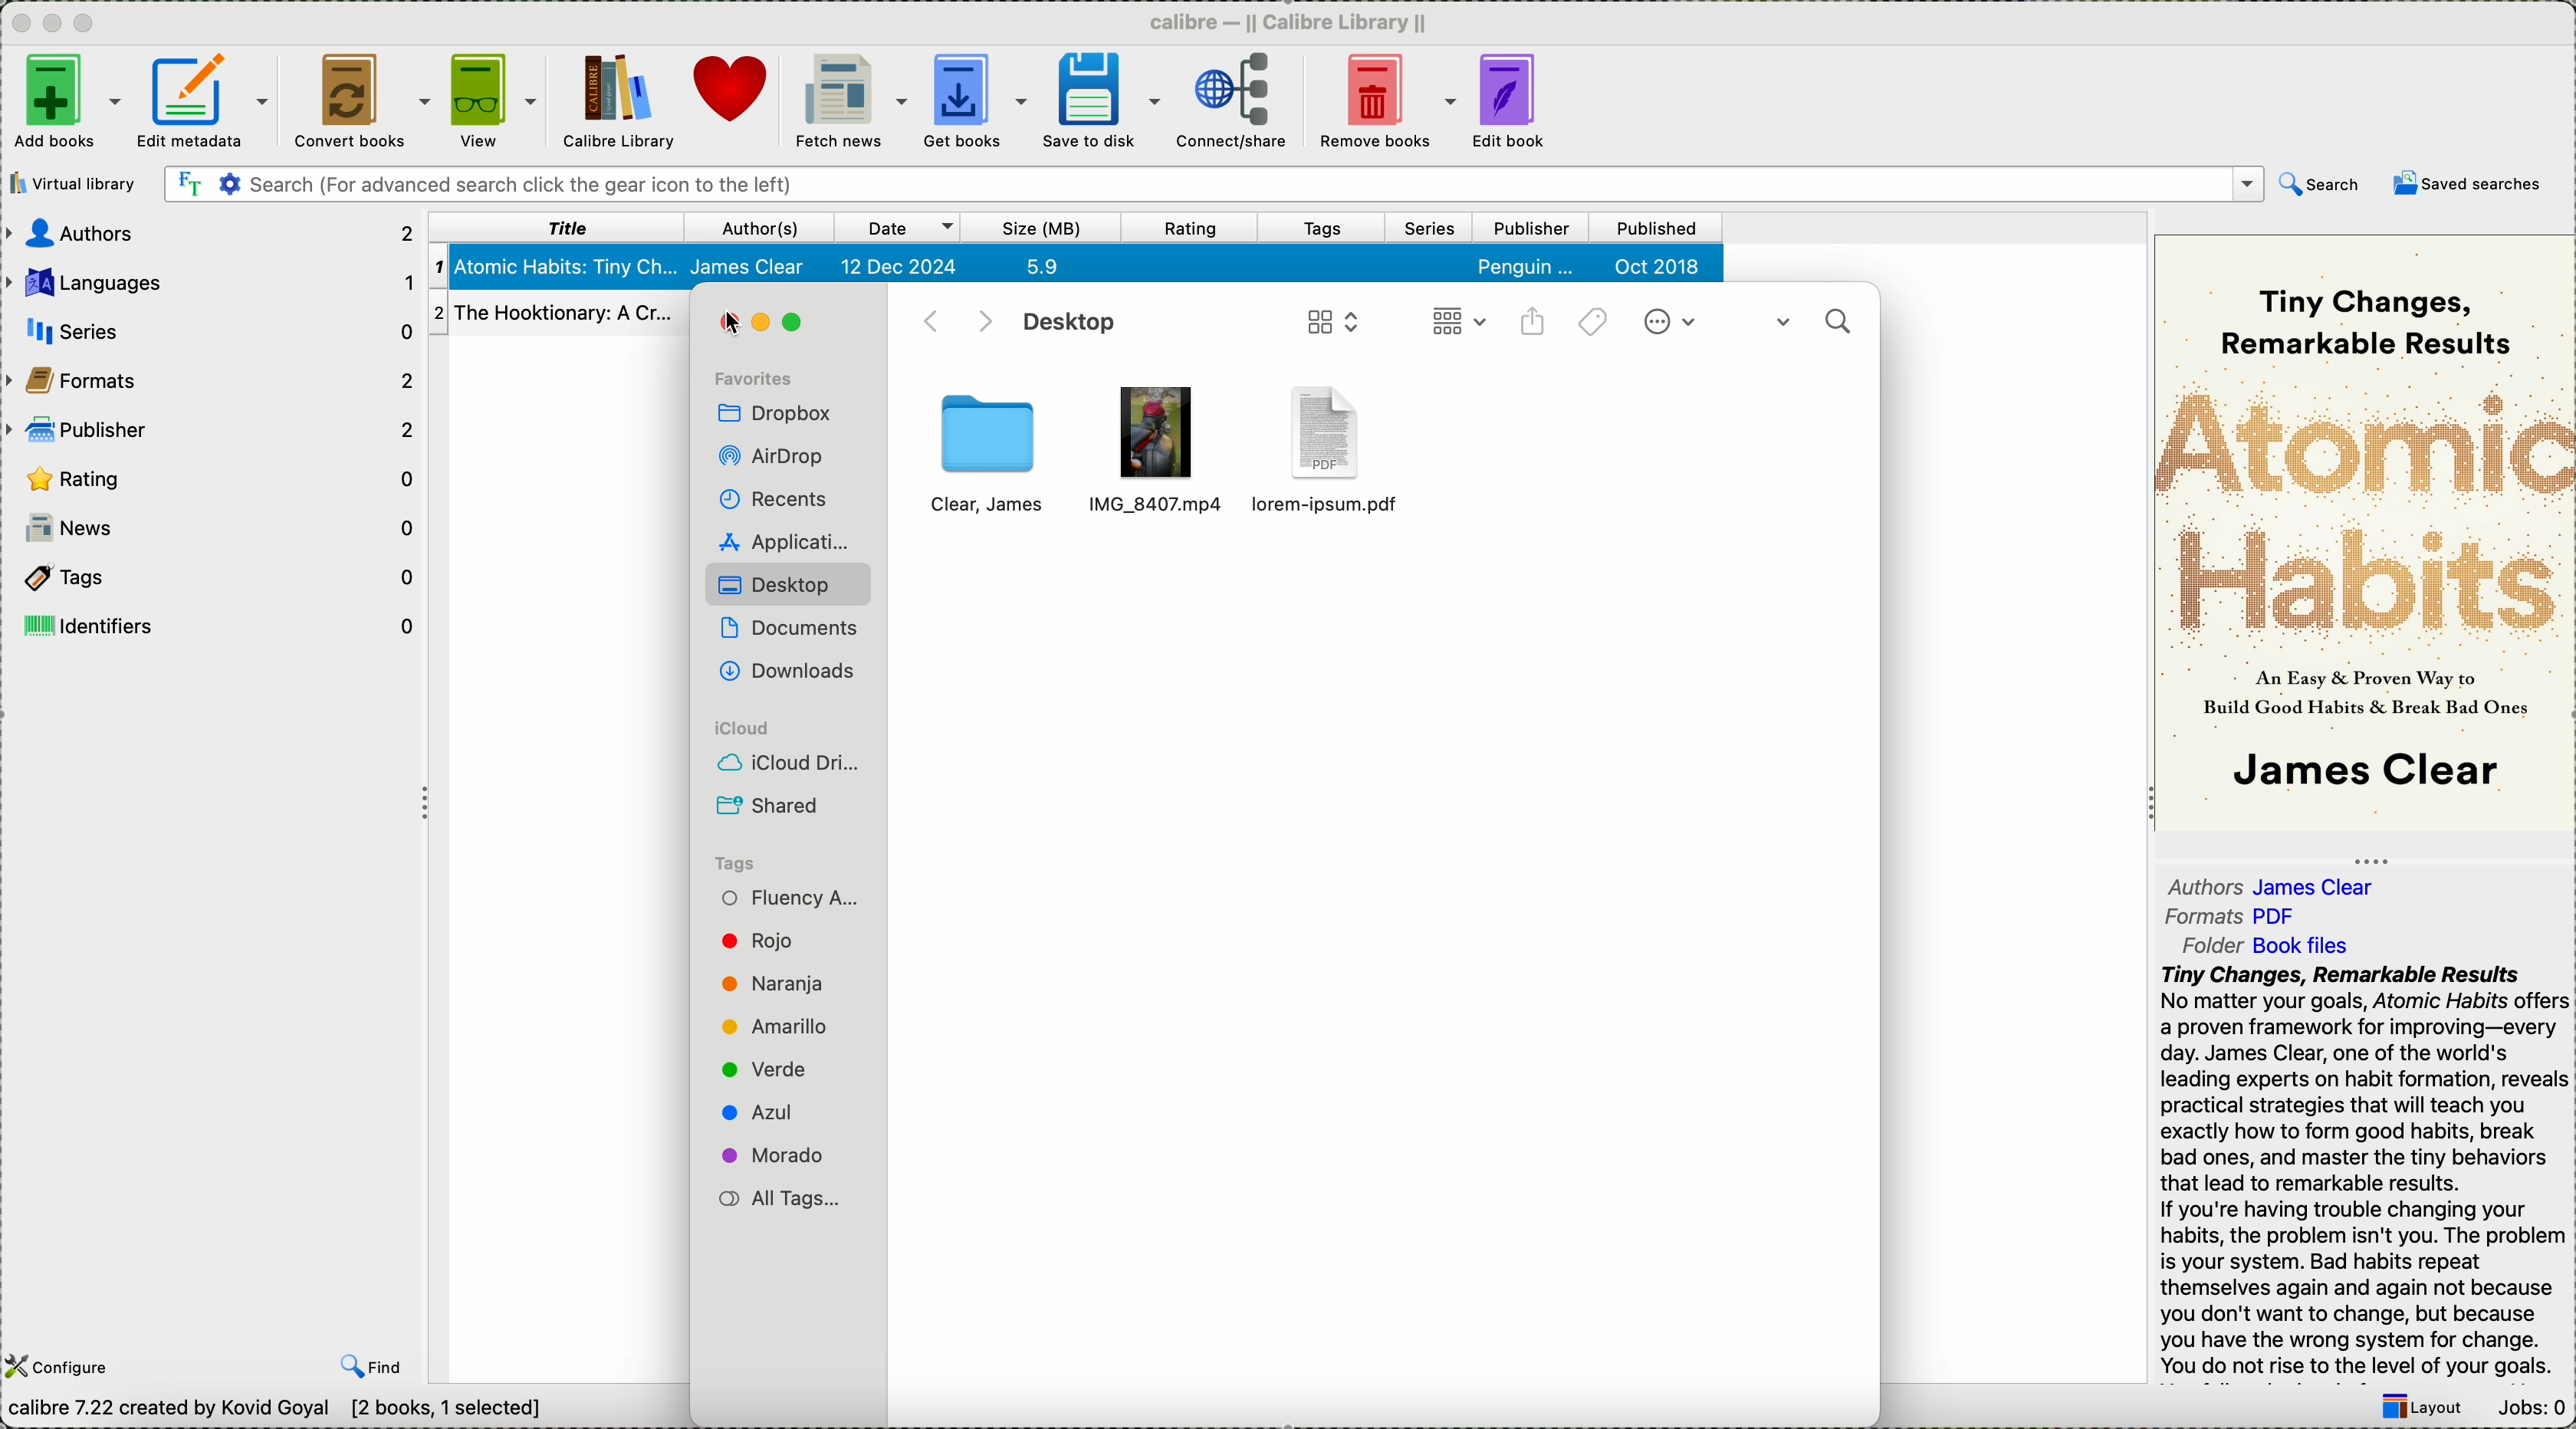 This screenshot has height=1429, width=2576. I want to click on saved searches, so click(2468, 188).